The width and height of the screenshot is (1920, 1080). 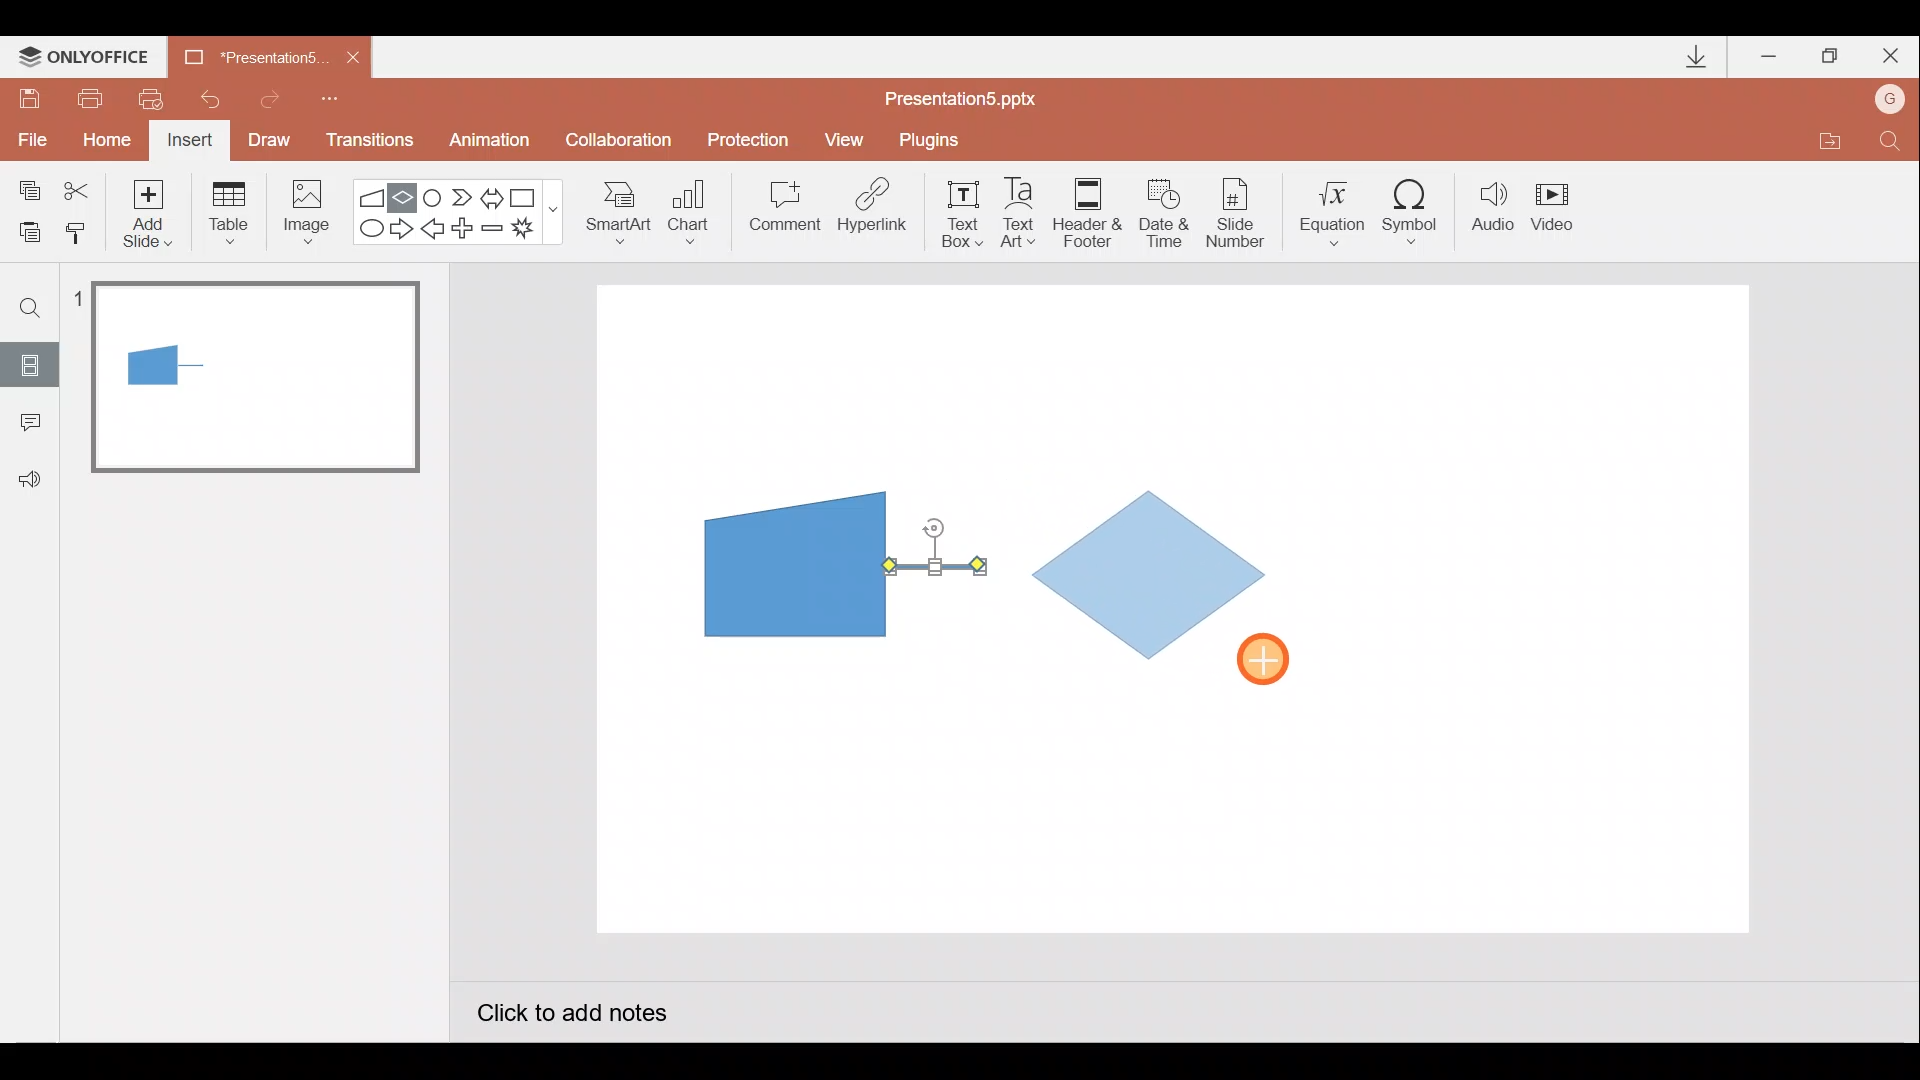 I want to click on Symbol, so click(x=1418, y=211).